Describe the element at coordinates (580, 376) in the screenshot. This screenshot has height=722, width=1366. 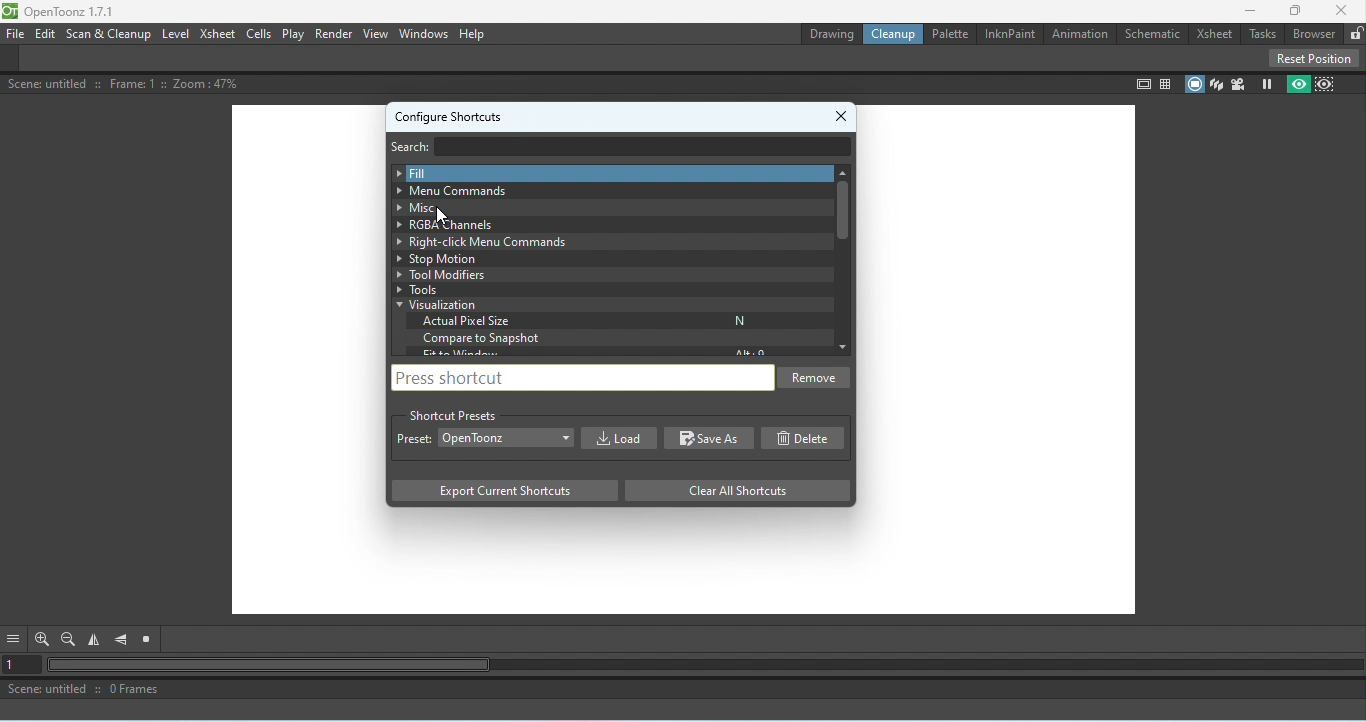
I see `Press shortcut` at that location.